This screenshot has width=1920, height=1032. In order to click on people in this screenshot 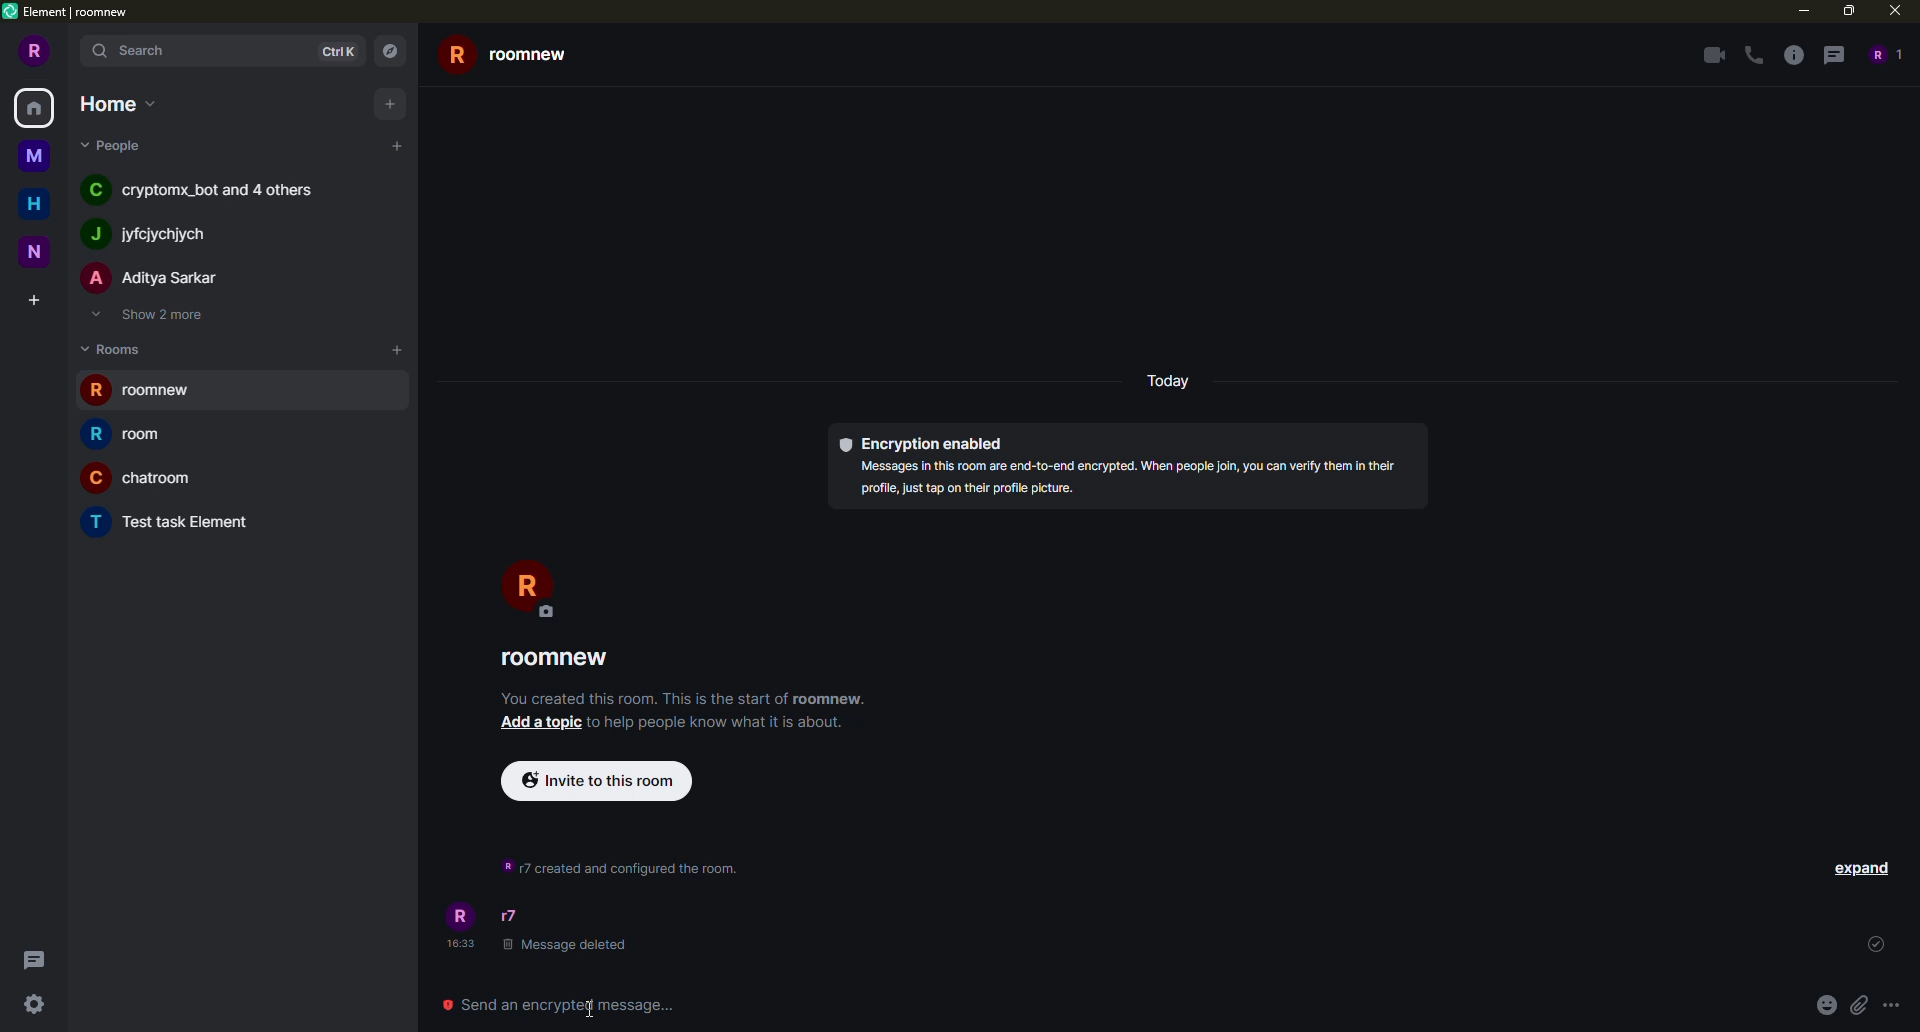, I will do `click(155, 278)`.